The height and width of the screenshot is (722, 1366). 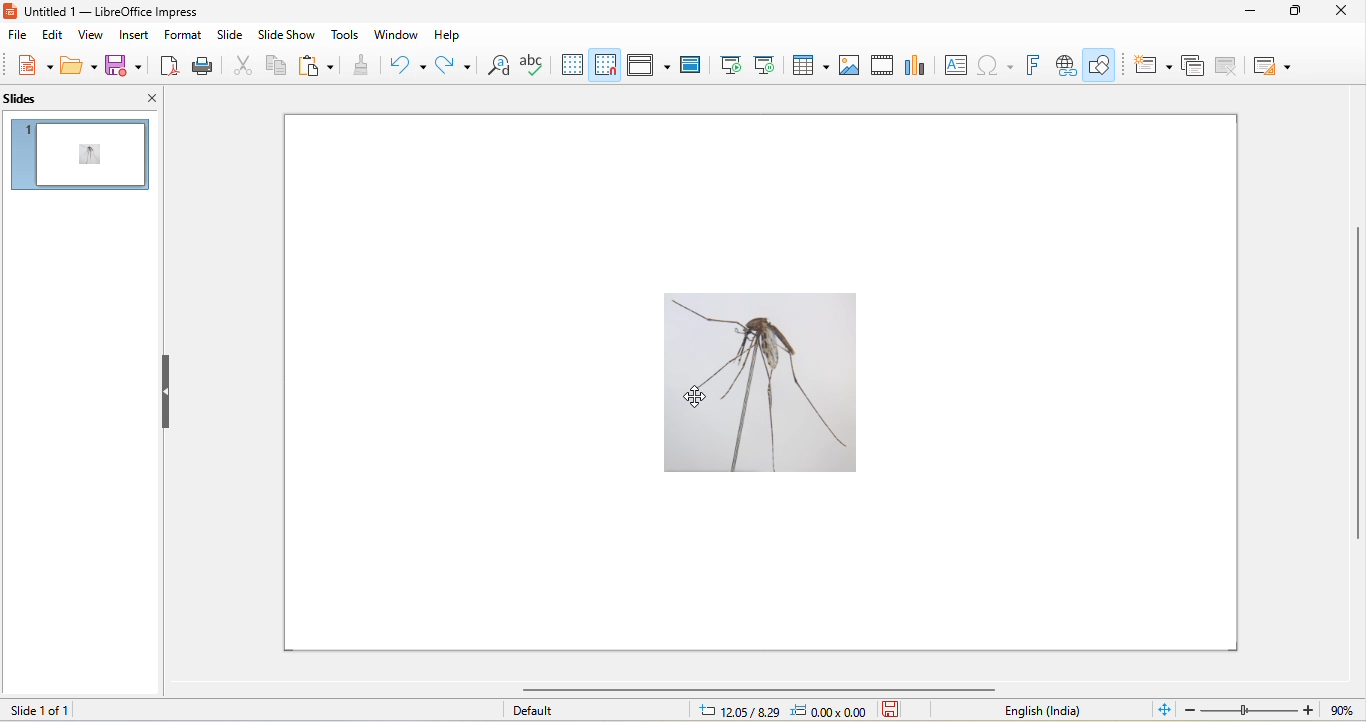 I want to click on slides, so click(x=61, y=99).